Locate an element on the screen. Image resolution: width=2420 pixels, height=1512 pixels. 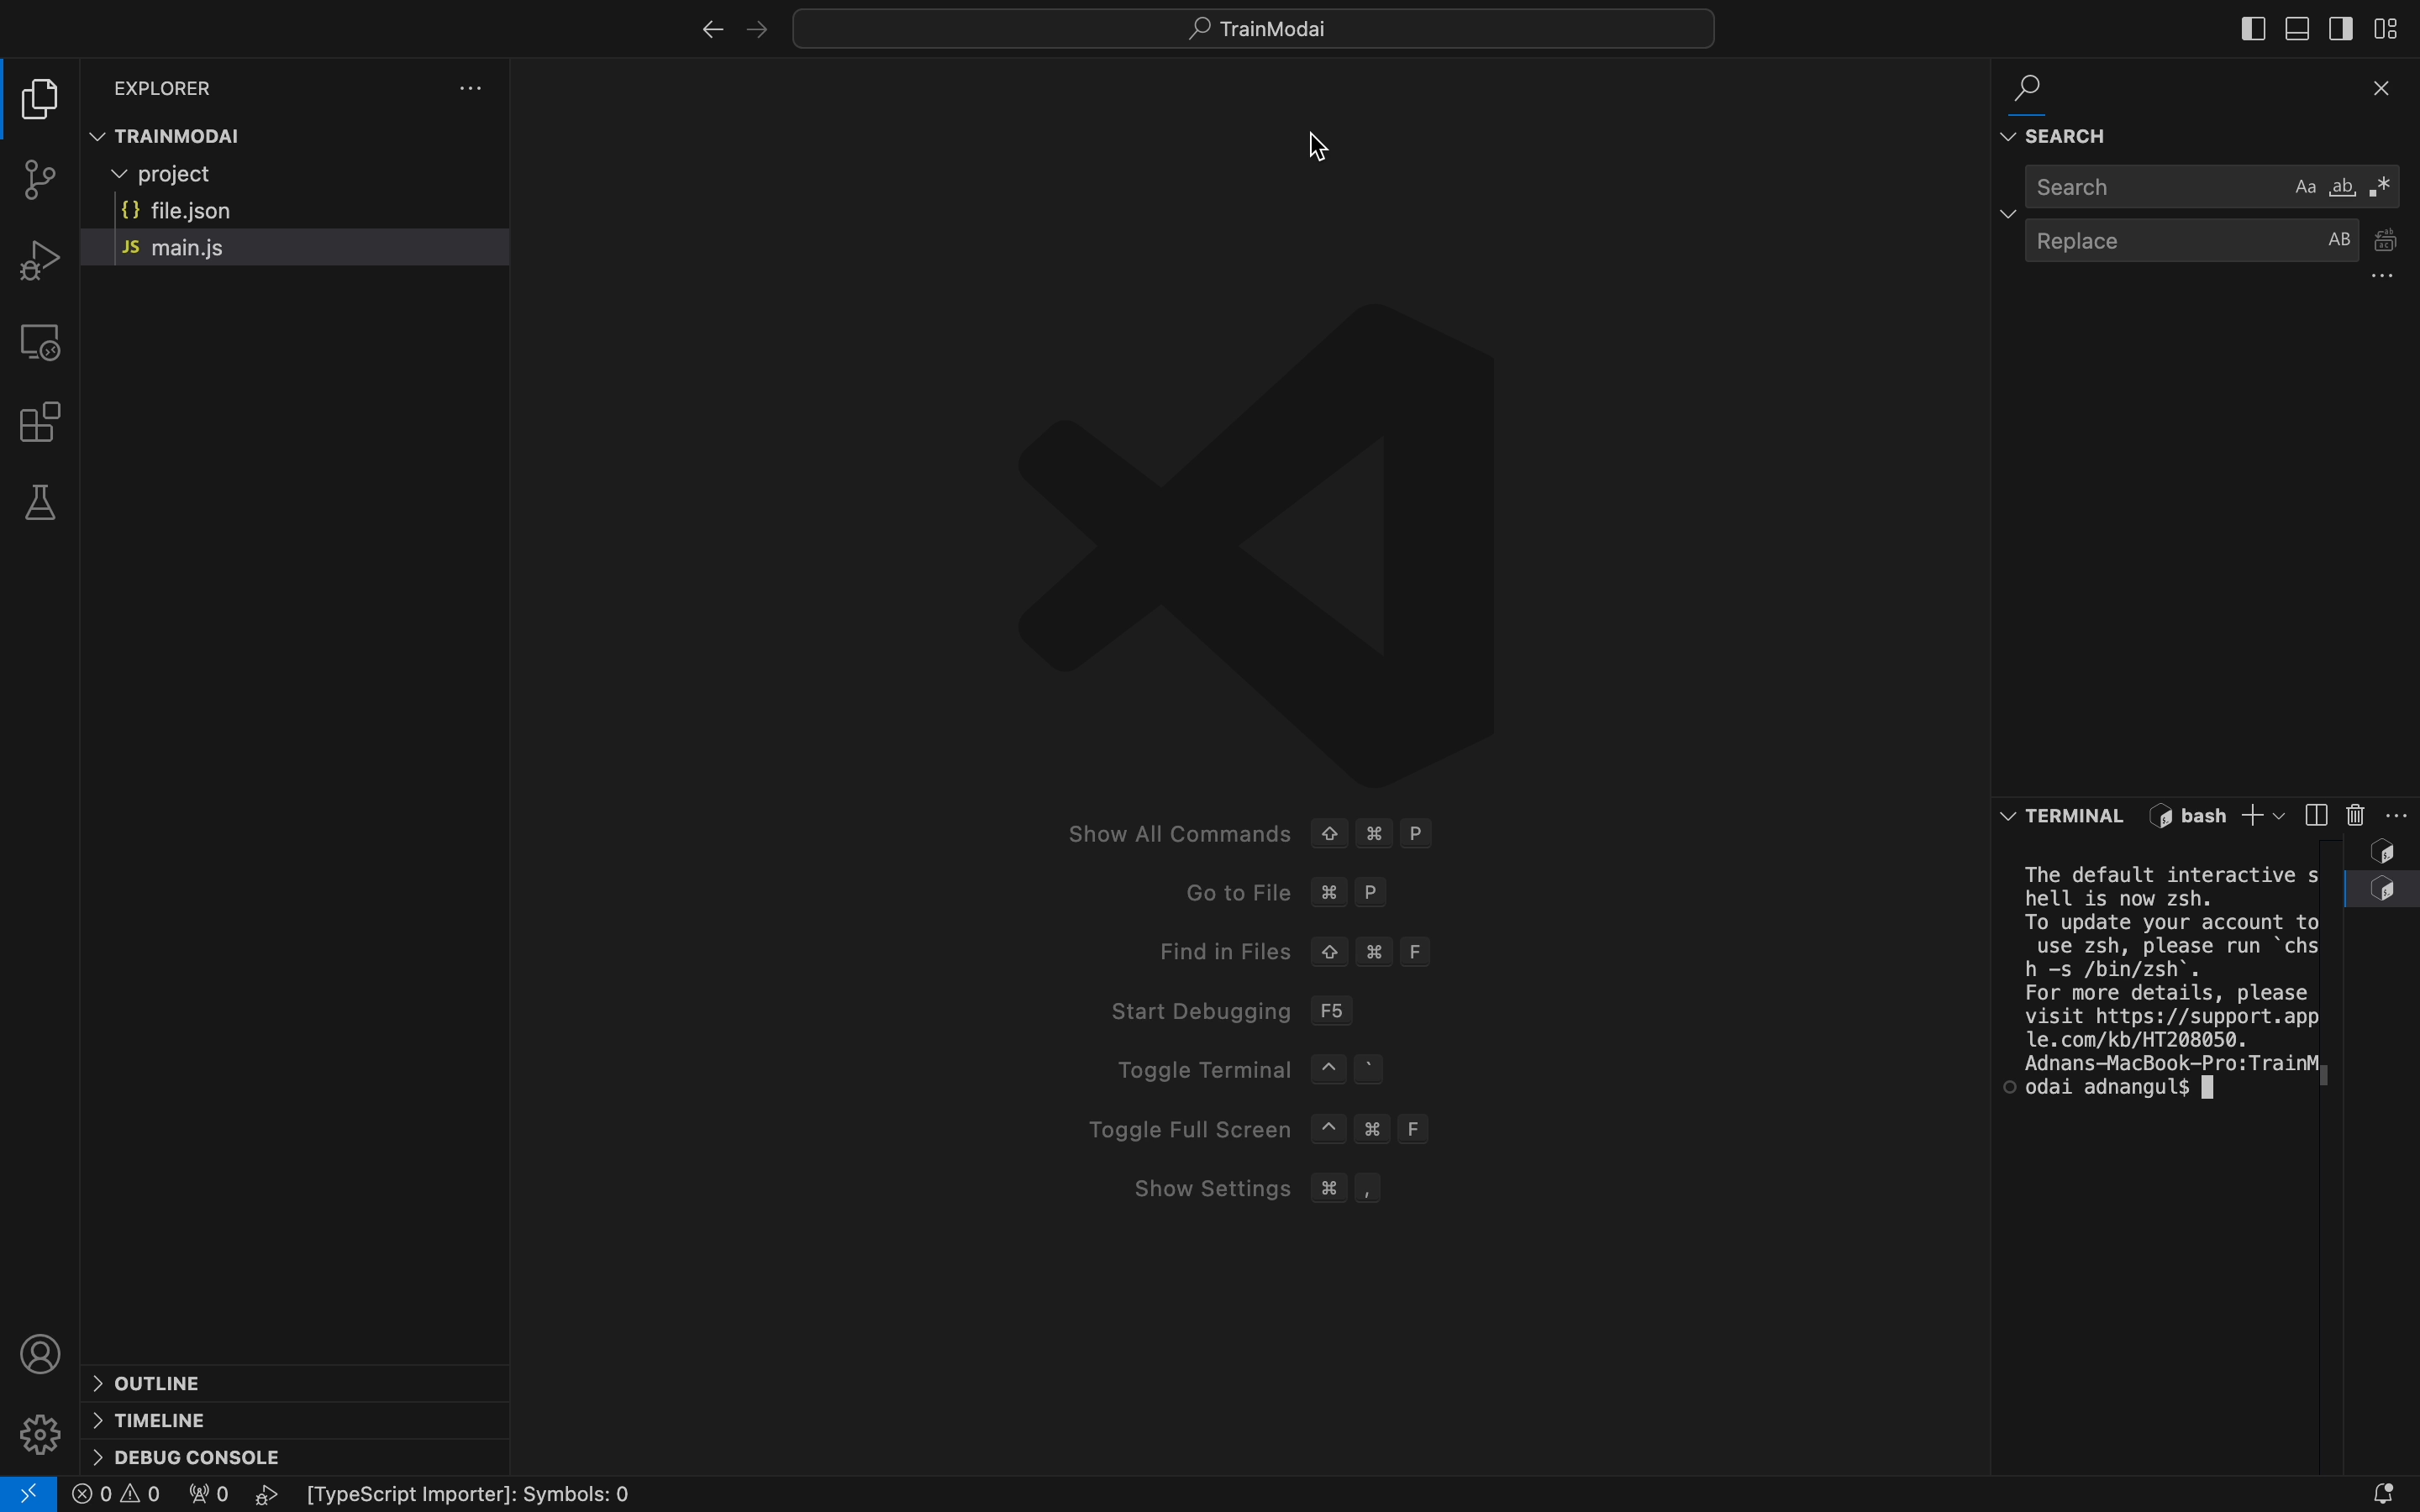
profile is located at coordinates (40, 1346).